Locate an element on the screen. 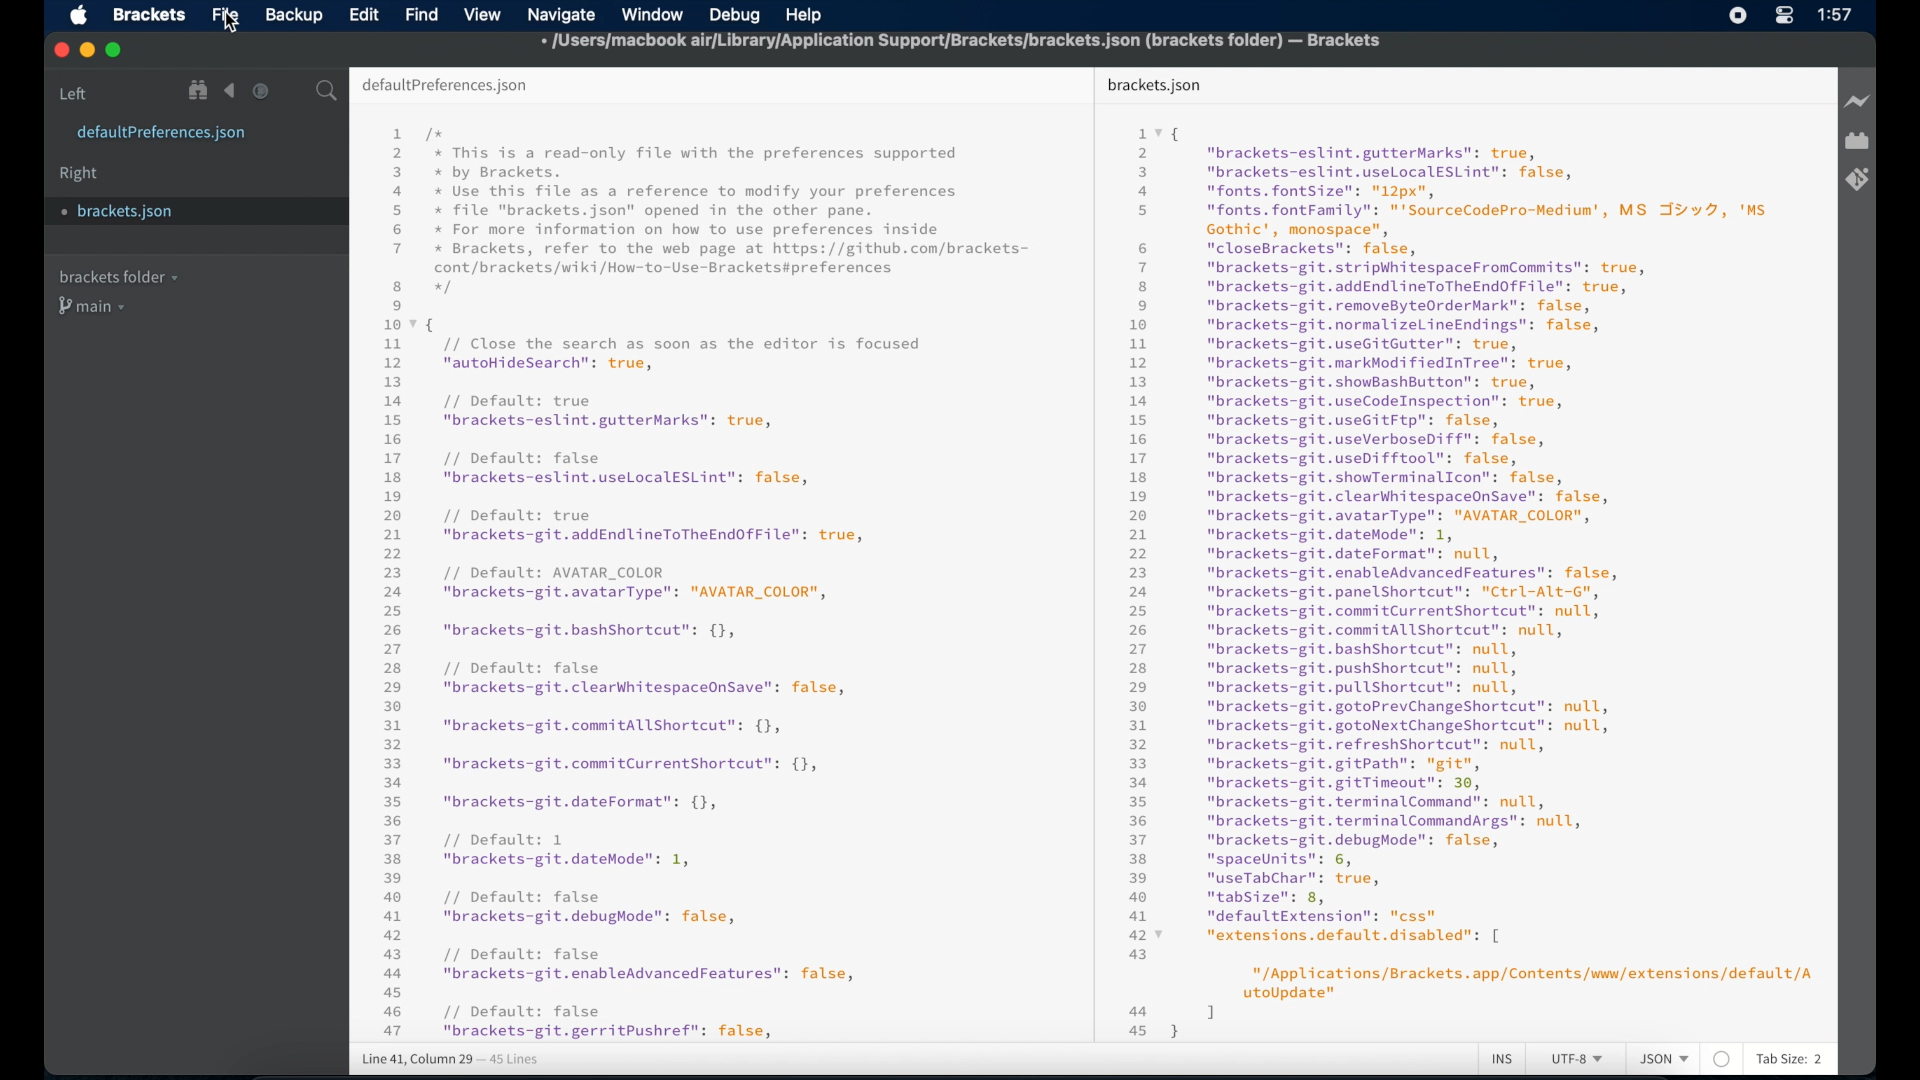 The width and height of the screenshot is (1920, 1080). maximize is located at coordinates (115, 51).